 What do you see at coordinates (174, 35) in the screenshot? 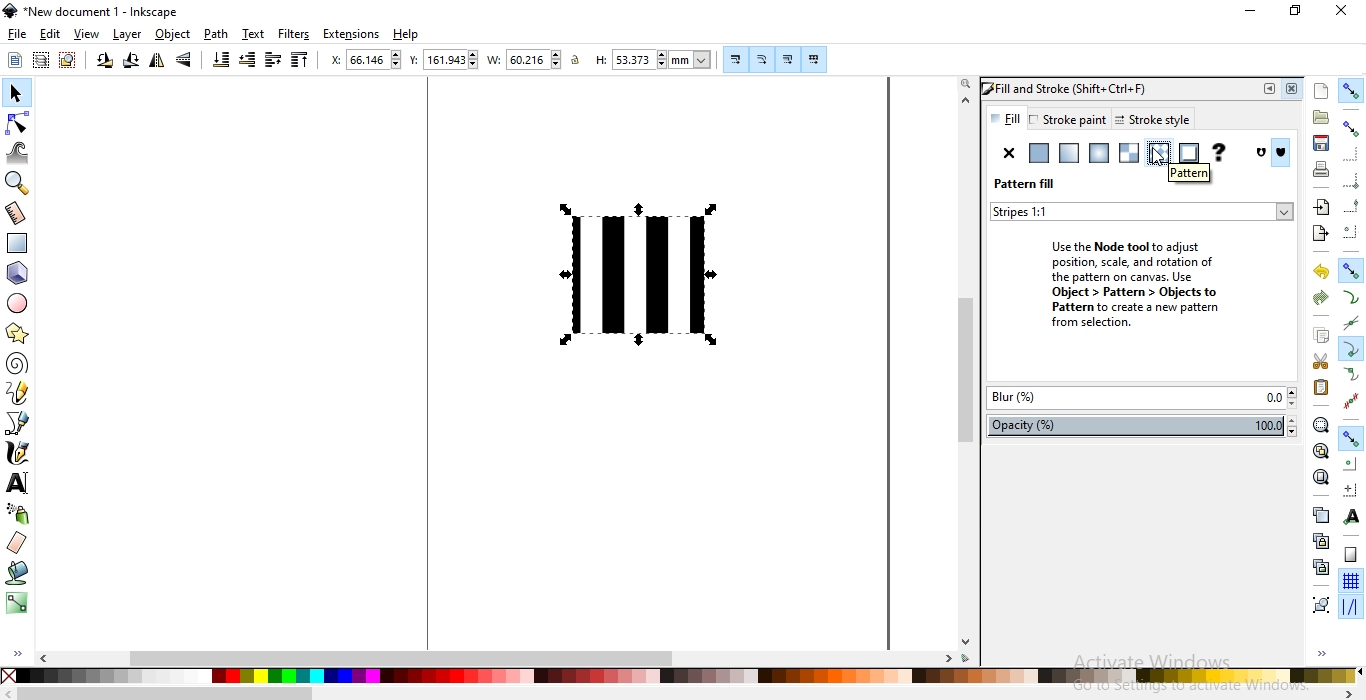
I see `object` at bounding box center [174, 35].